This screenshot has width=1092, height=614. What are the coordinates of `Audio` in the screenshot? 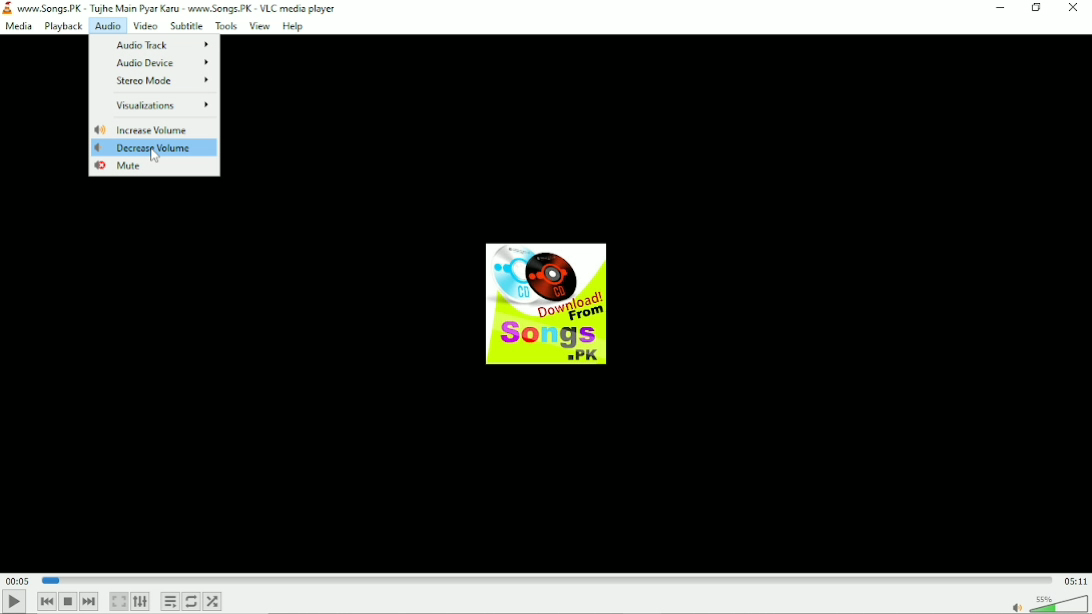 It's located at (107, 26).